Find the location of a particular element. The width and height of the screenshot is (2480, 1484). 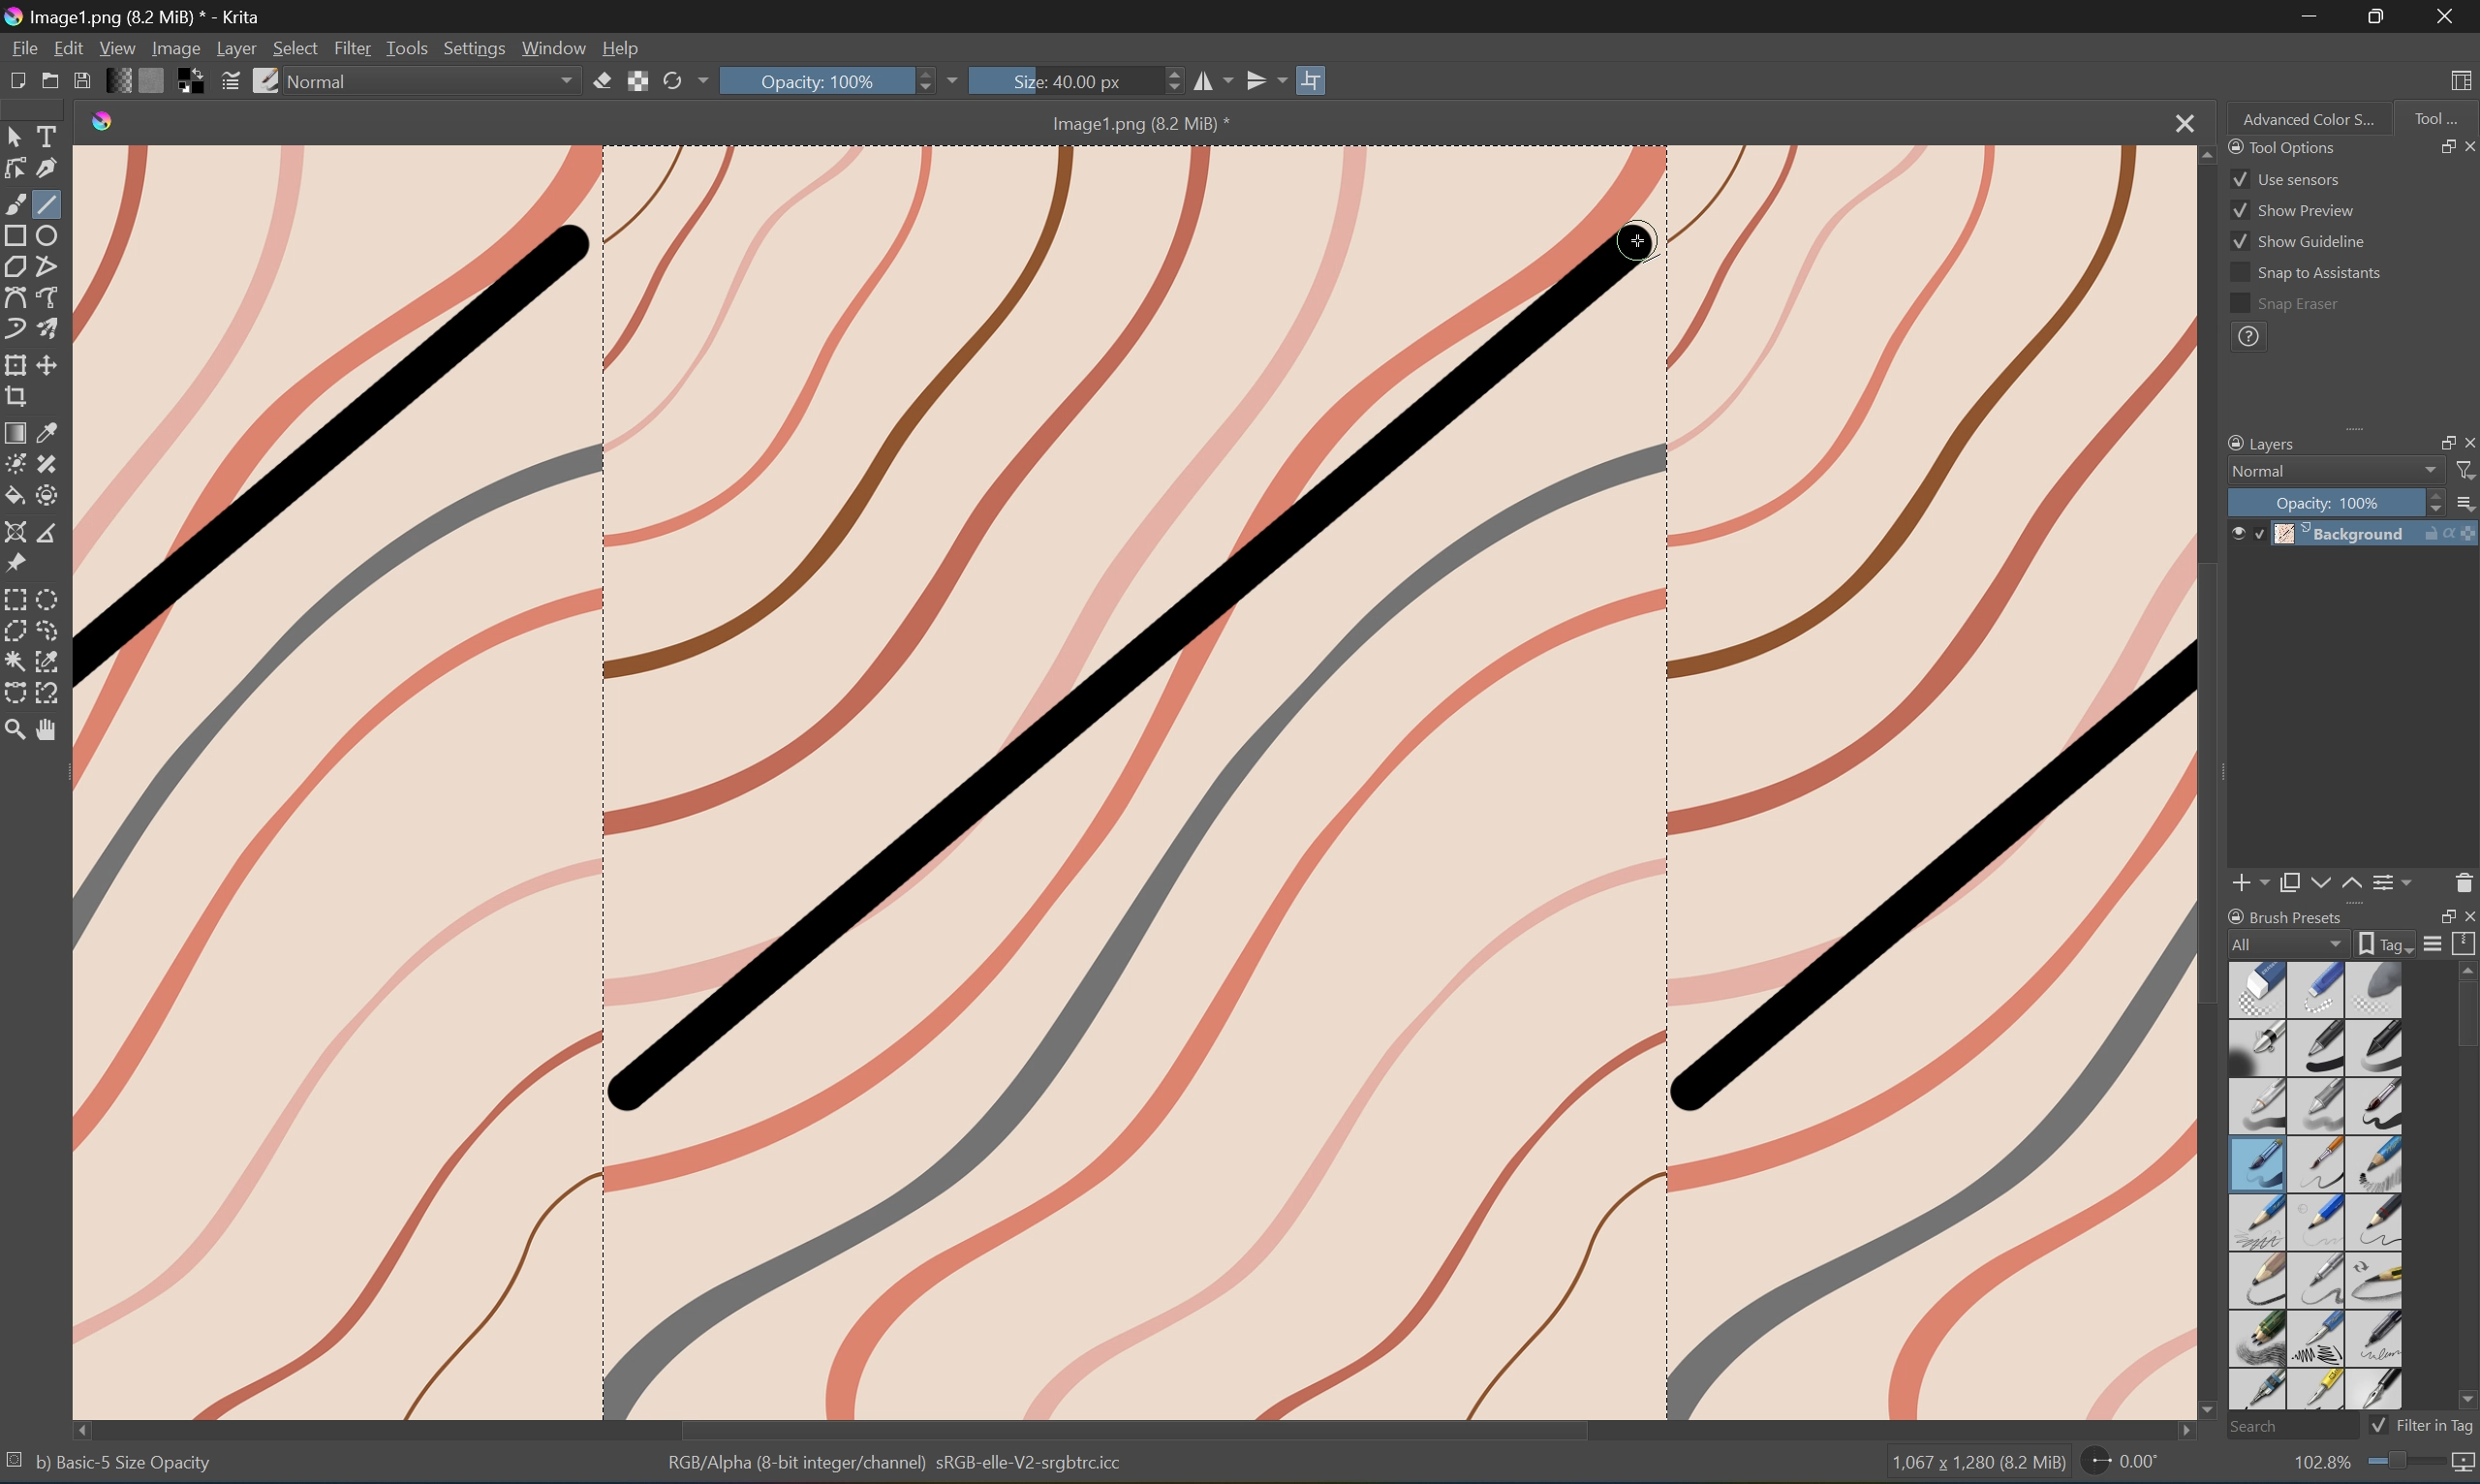

Thumbnail is located at coordinates (2464, 501).